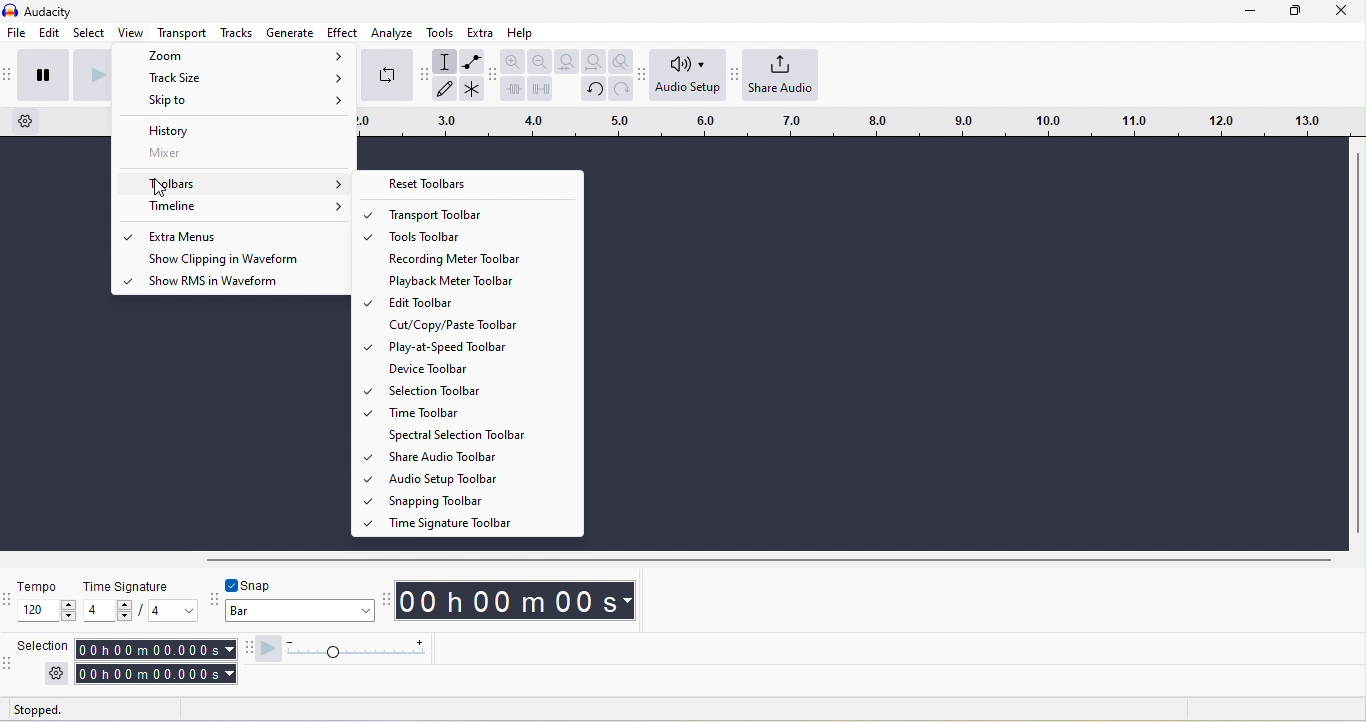  Describe the element at coordinates (512, 88) in the screenshot. I see `trim audio outside selection` at that location.